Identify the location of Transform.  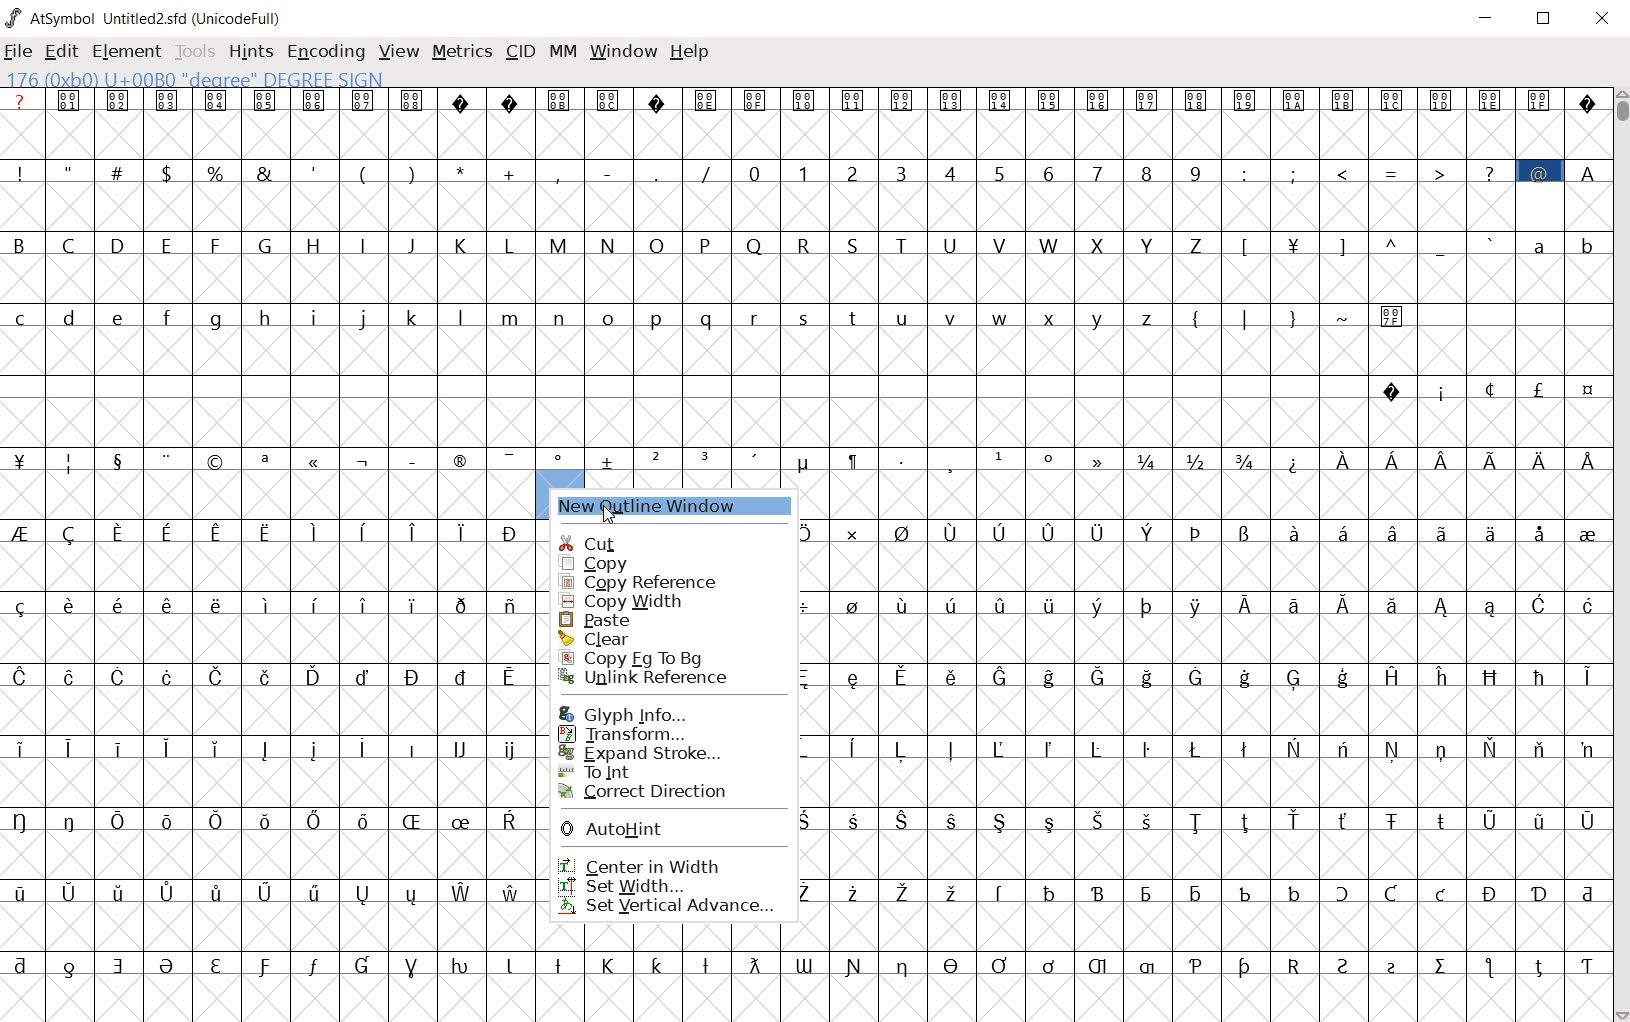
(668, 734).